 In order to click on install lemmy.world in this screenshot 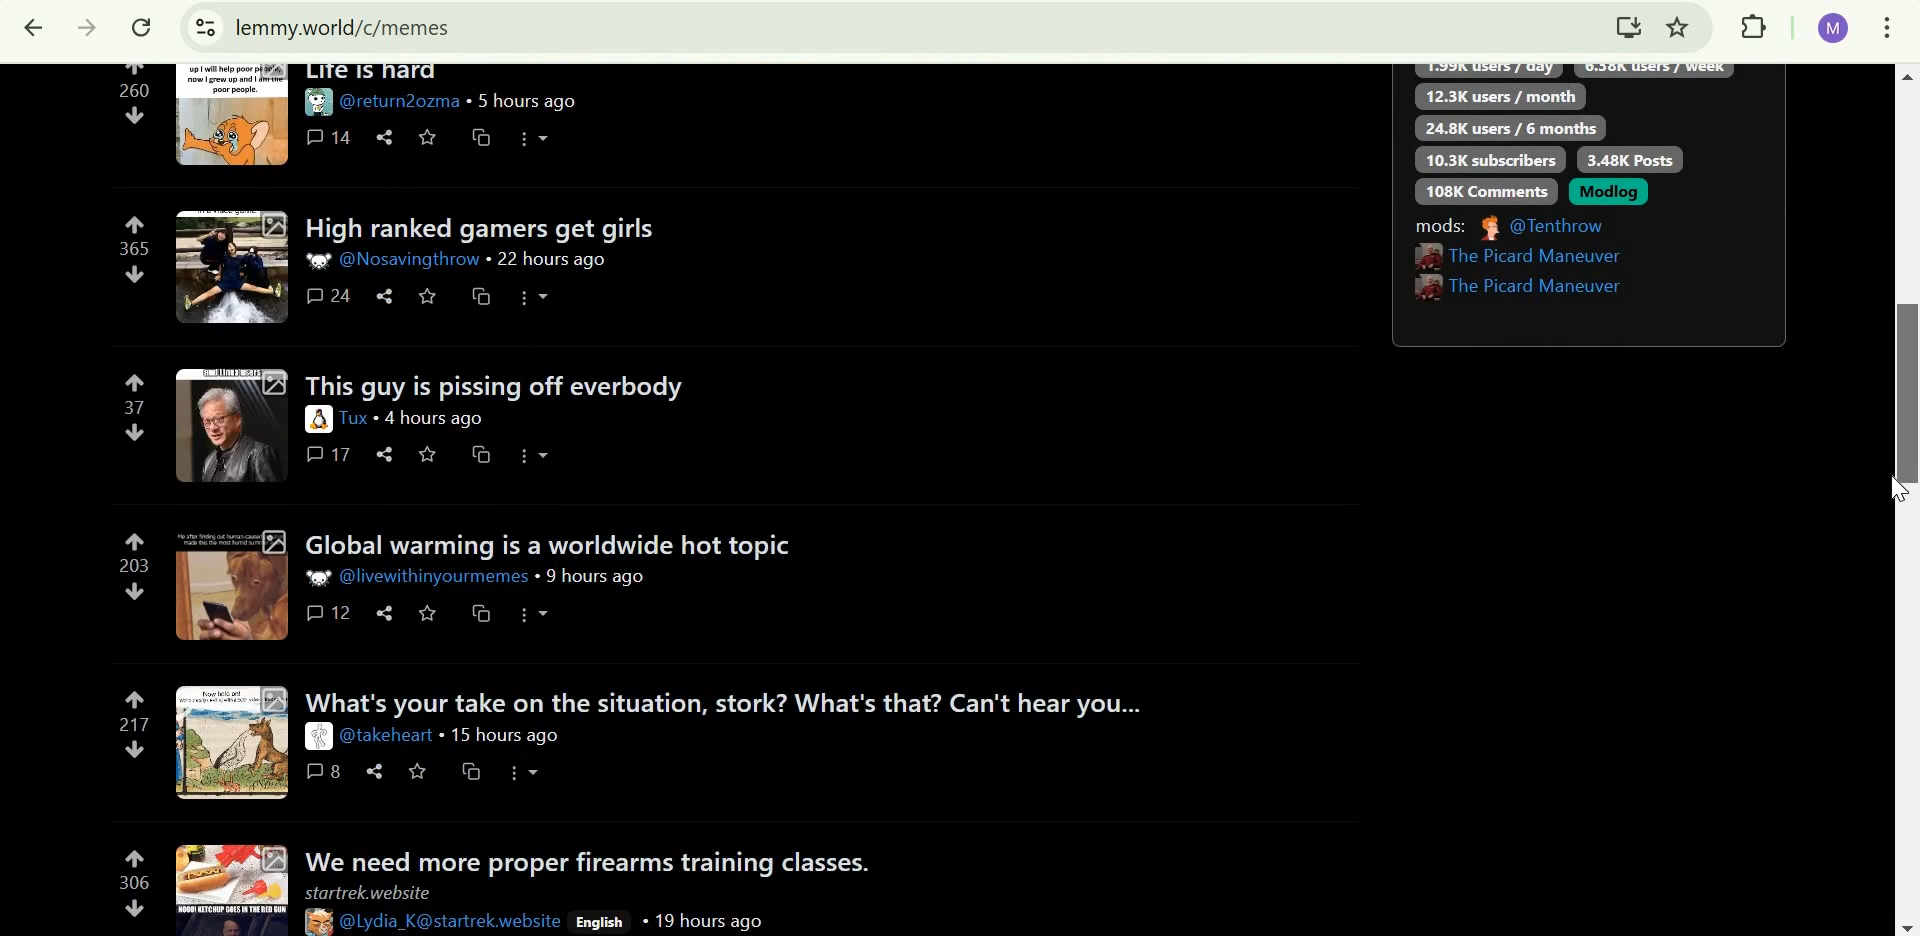, I will do `click(1628, 27)`.